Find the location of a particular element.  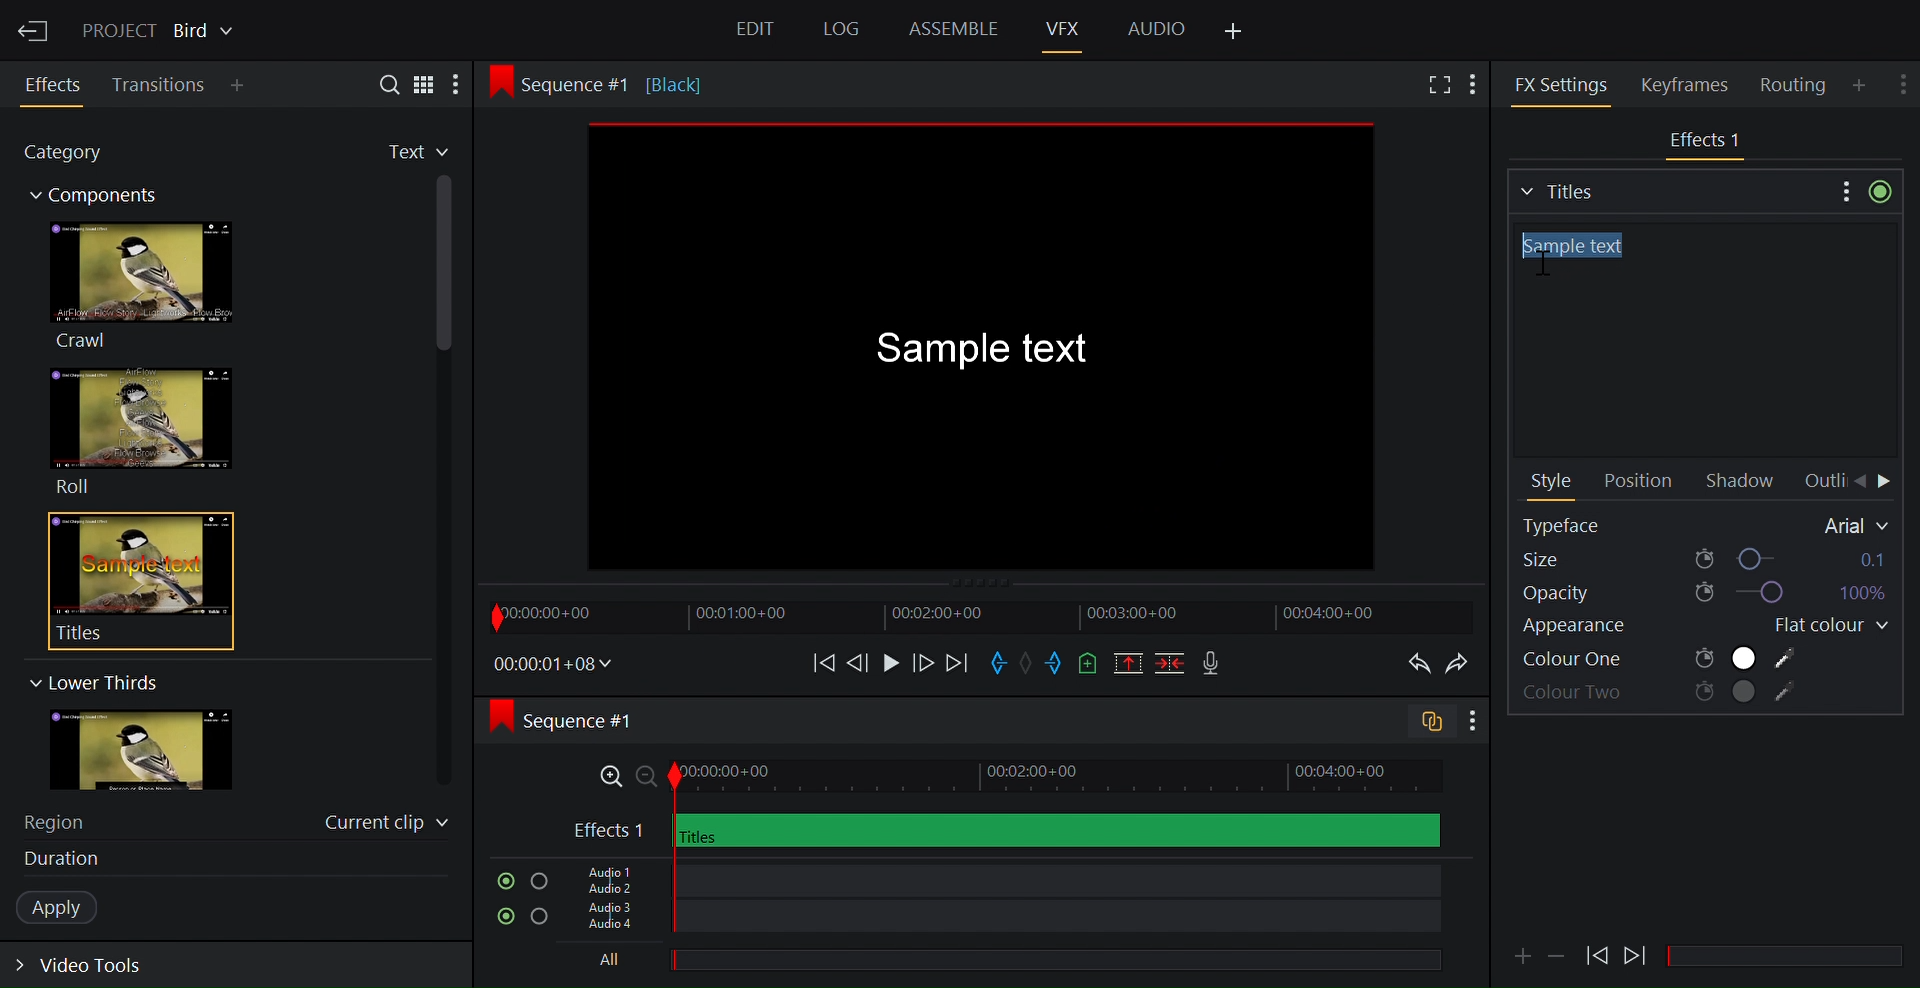

Zoom Timeline is located at coordinates (1007, 777).